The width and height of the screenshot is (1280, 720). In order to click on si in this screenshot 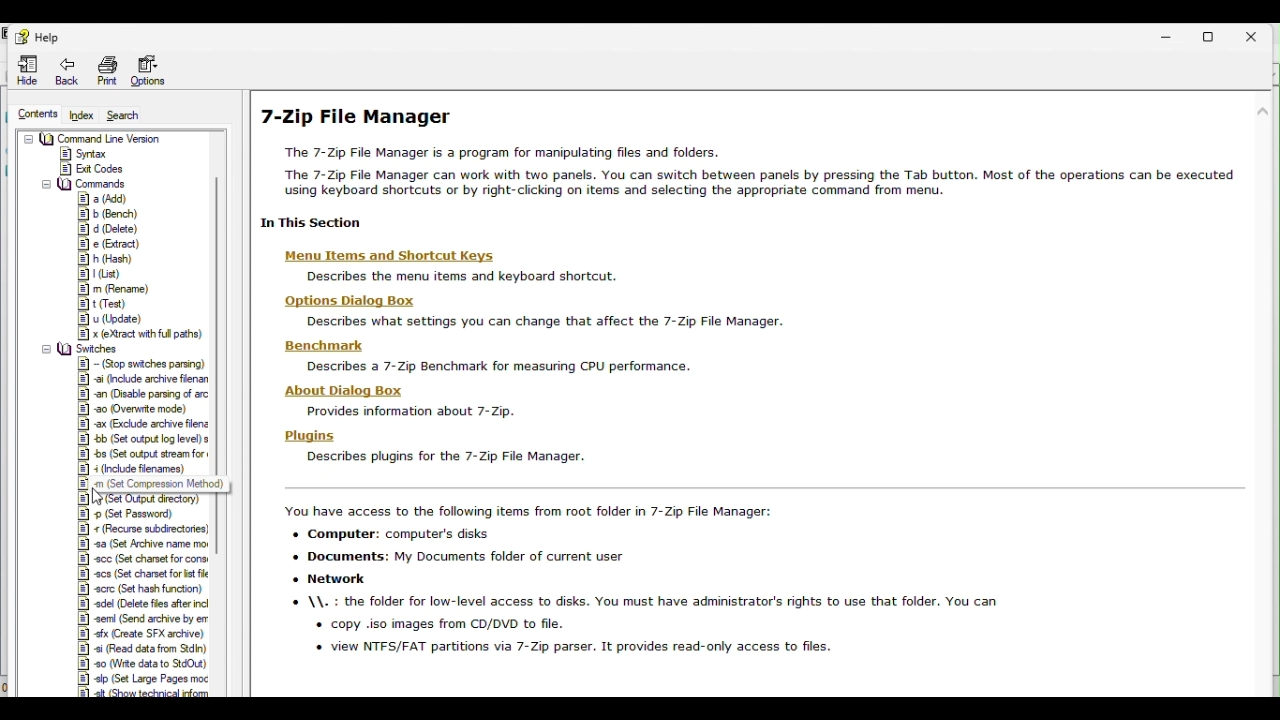, I will do `click(142, 650)`.